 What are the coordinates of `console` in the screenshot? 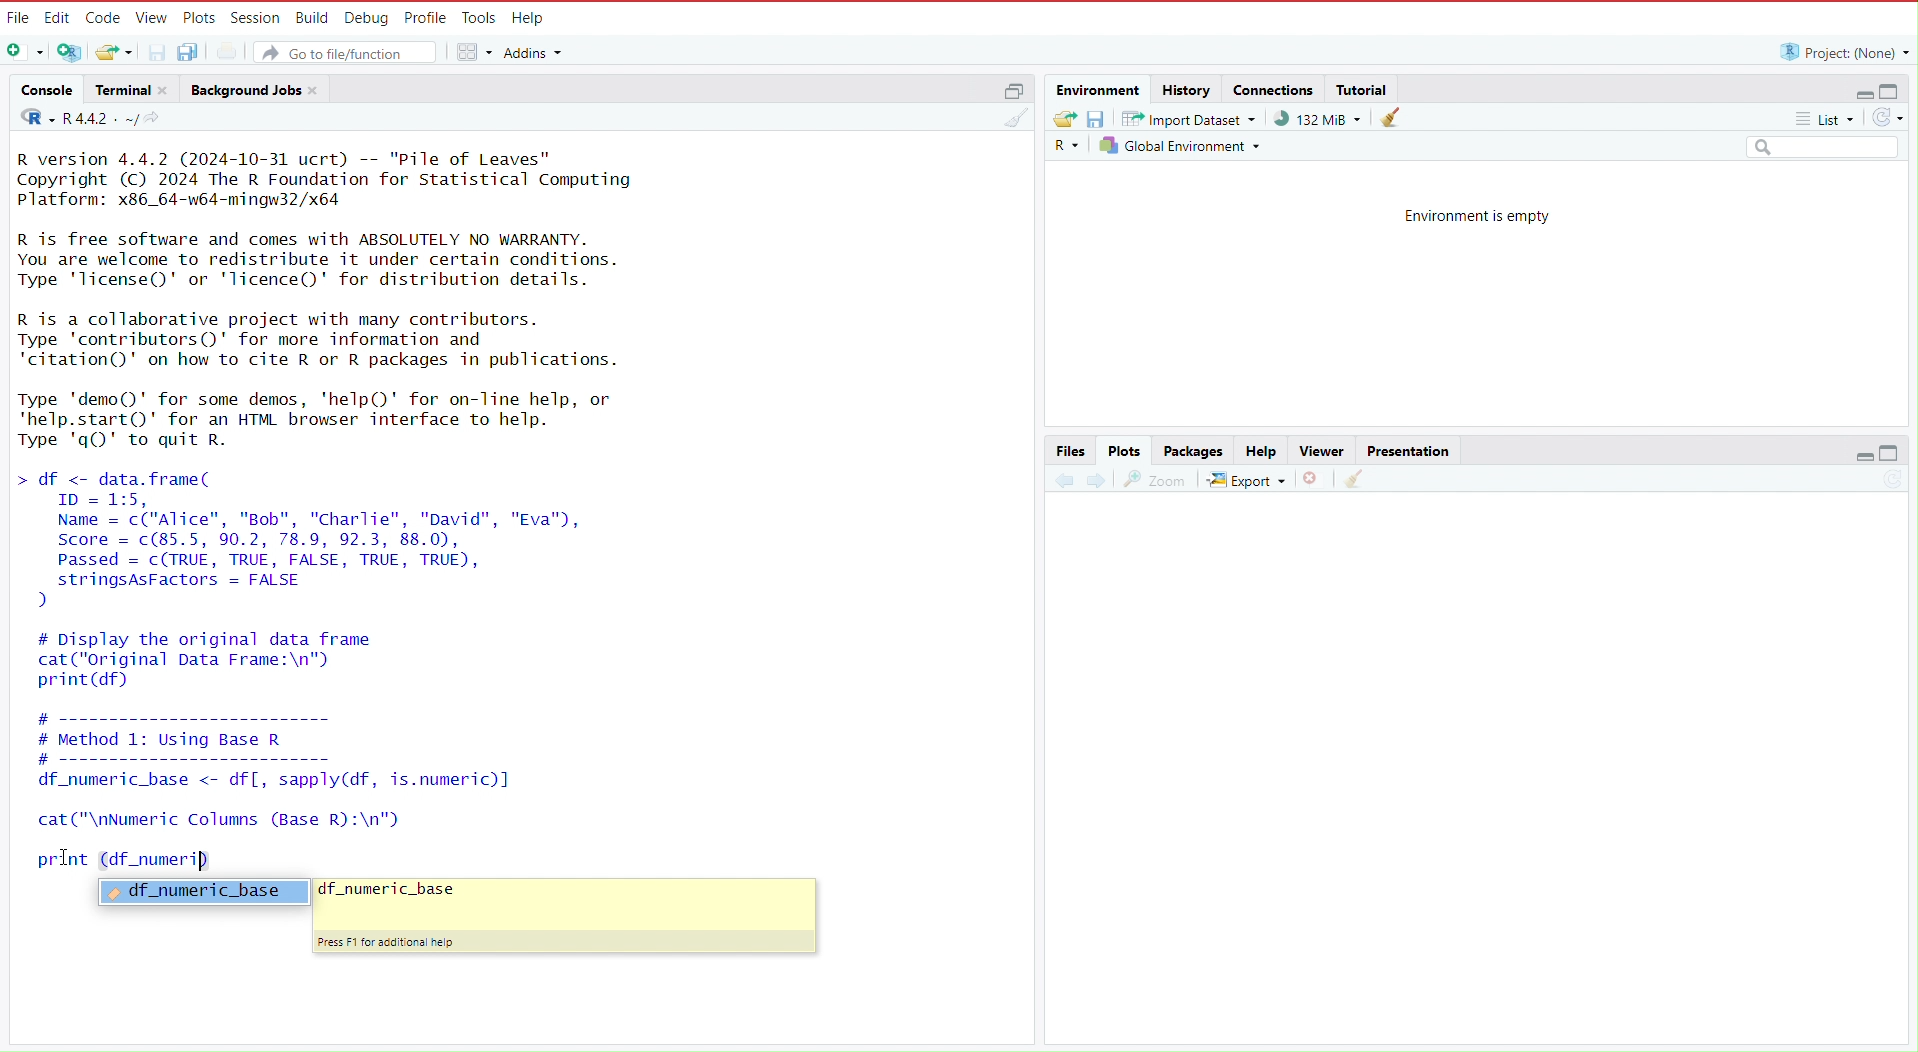 It's located at (42, 87).